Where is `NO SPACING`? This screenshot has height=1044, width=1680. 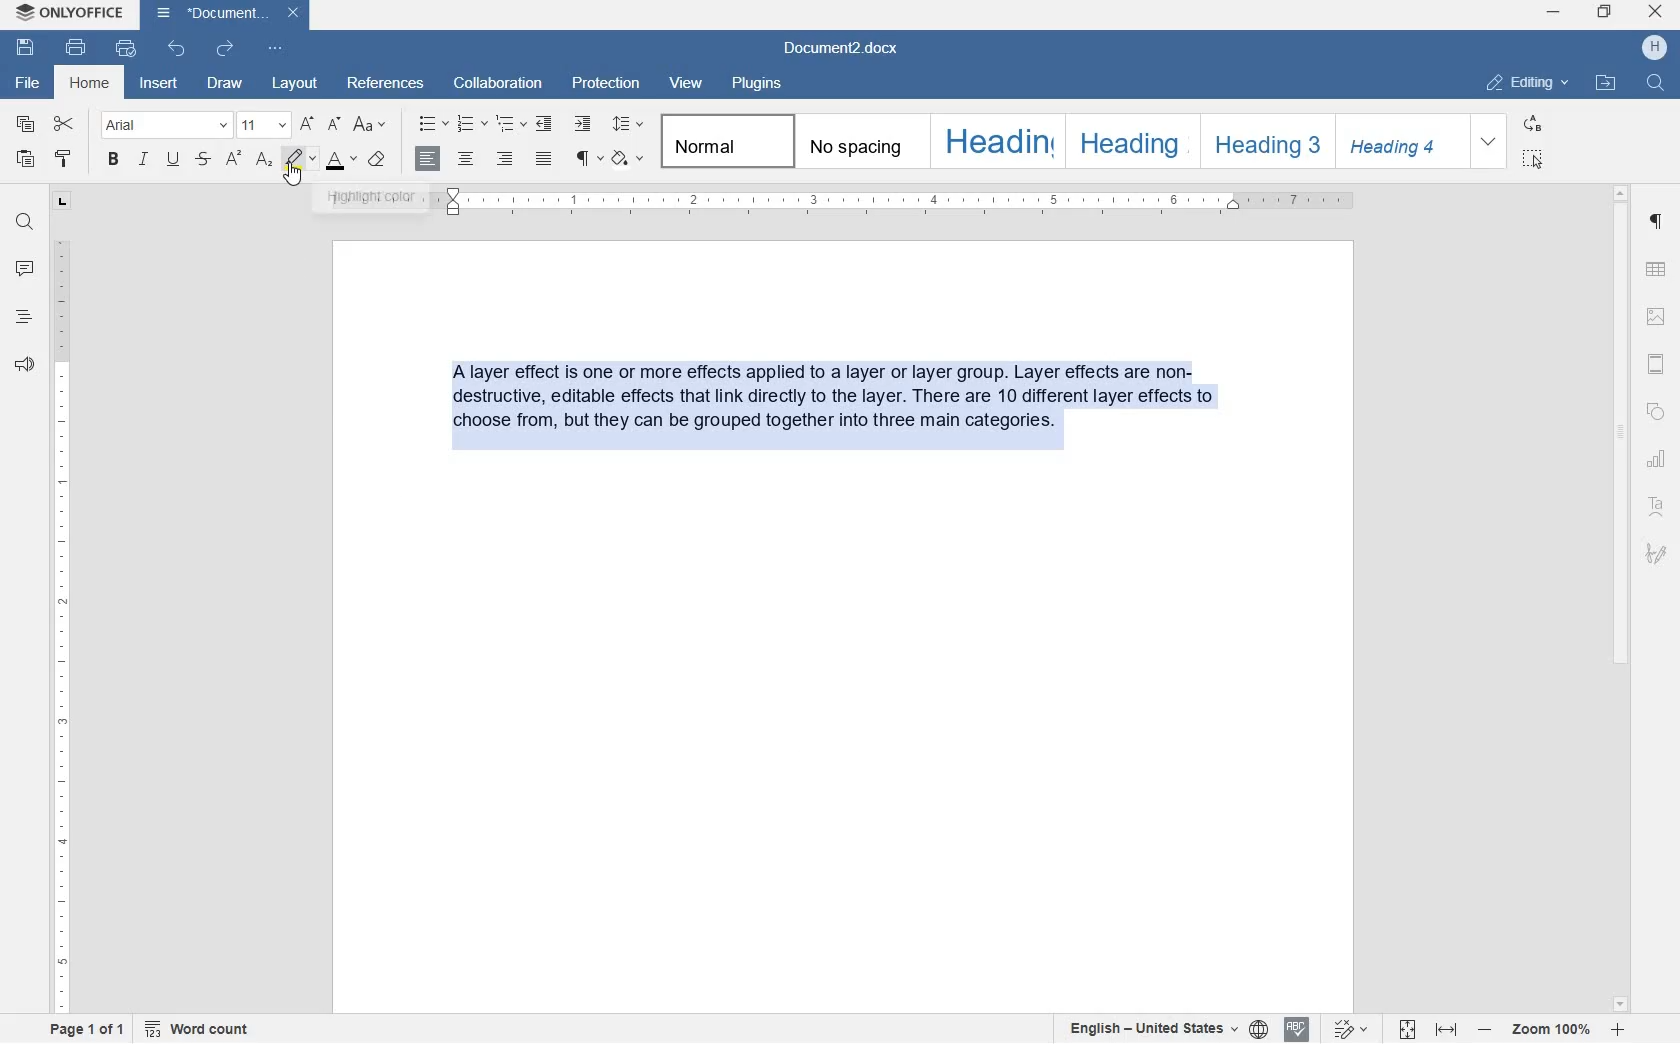
NO SPACING is located at coordinates (858, 142).